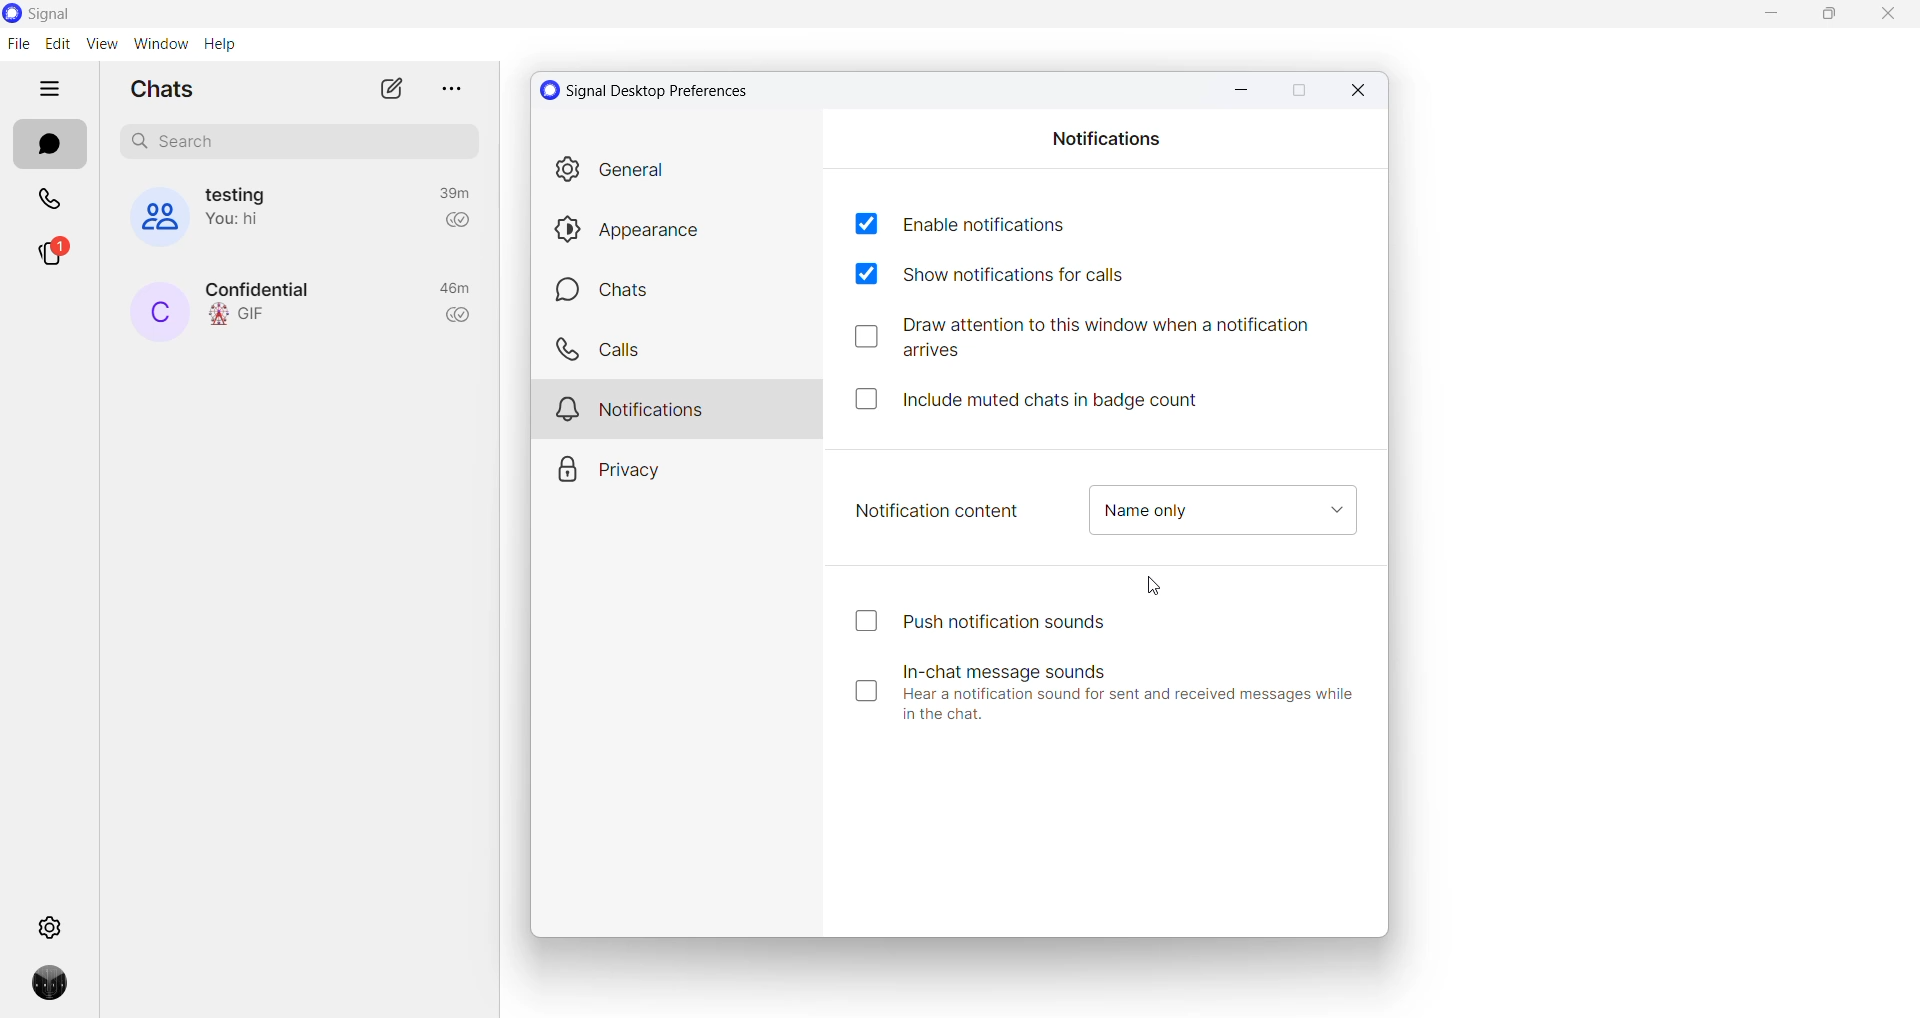 This screenshot has width=1920, height=1018. Describe the element at coordinates (680, 291) in the screenshot. I see `chats` at that location.